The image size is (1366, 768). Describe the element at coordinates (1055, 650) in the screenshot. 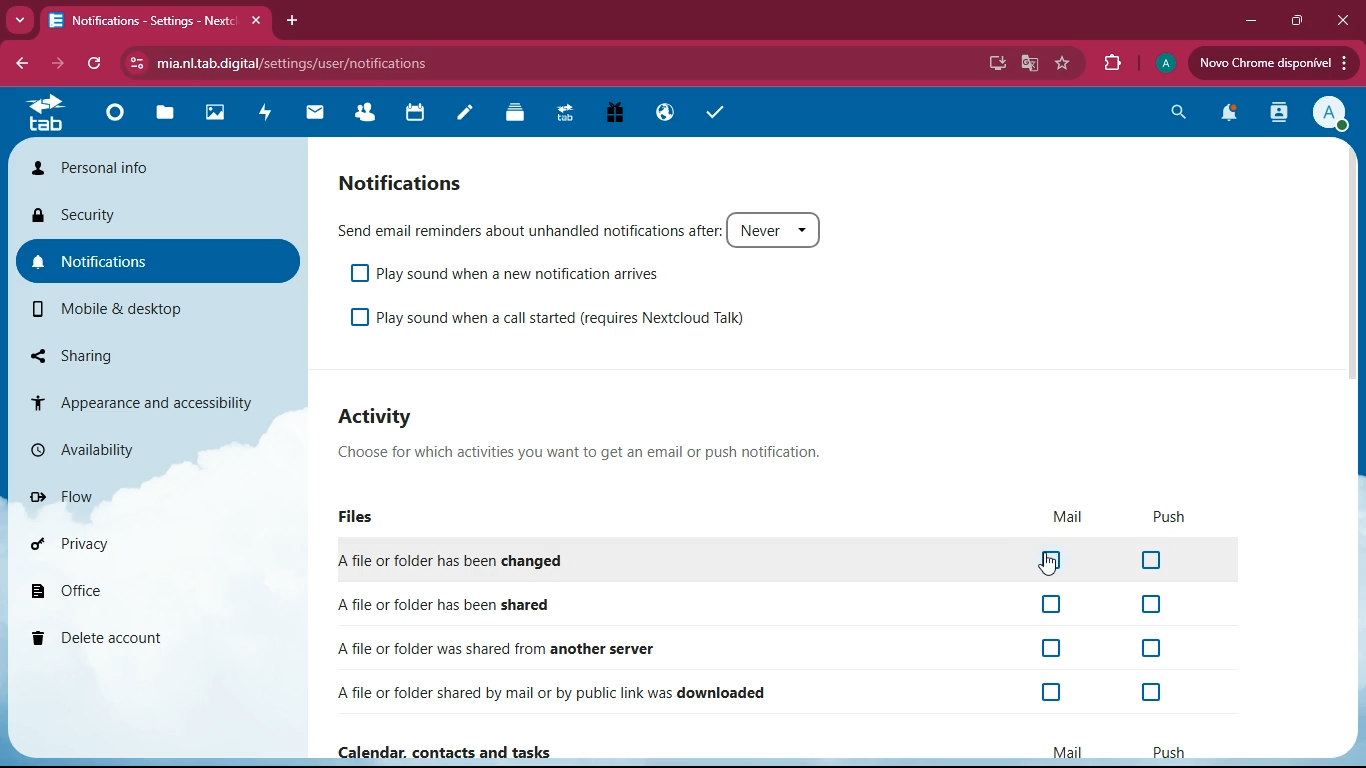

I see `off` at that location.